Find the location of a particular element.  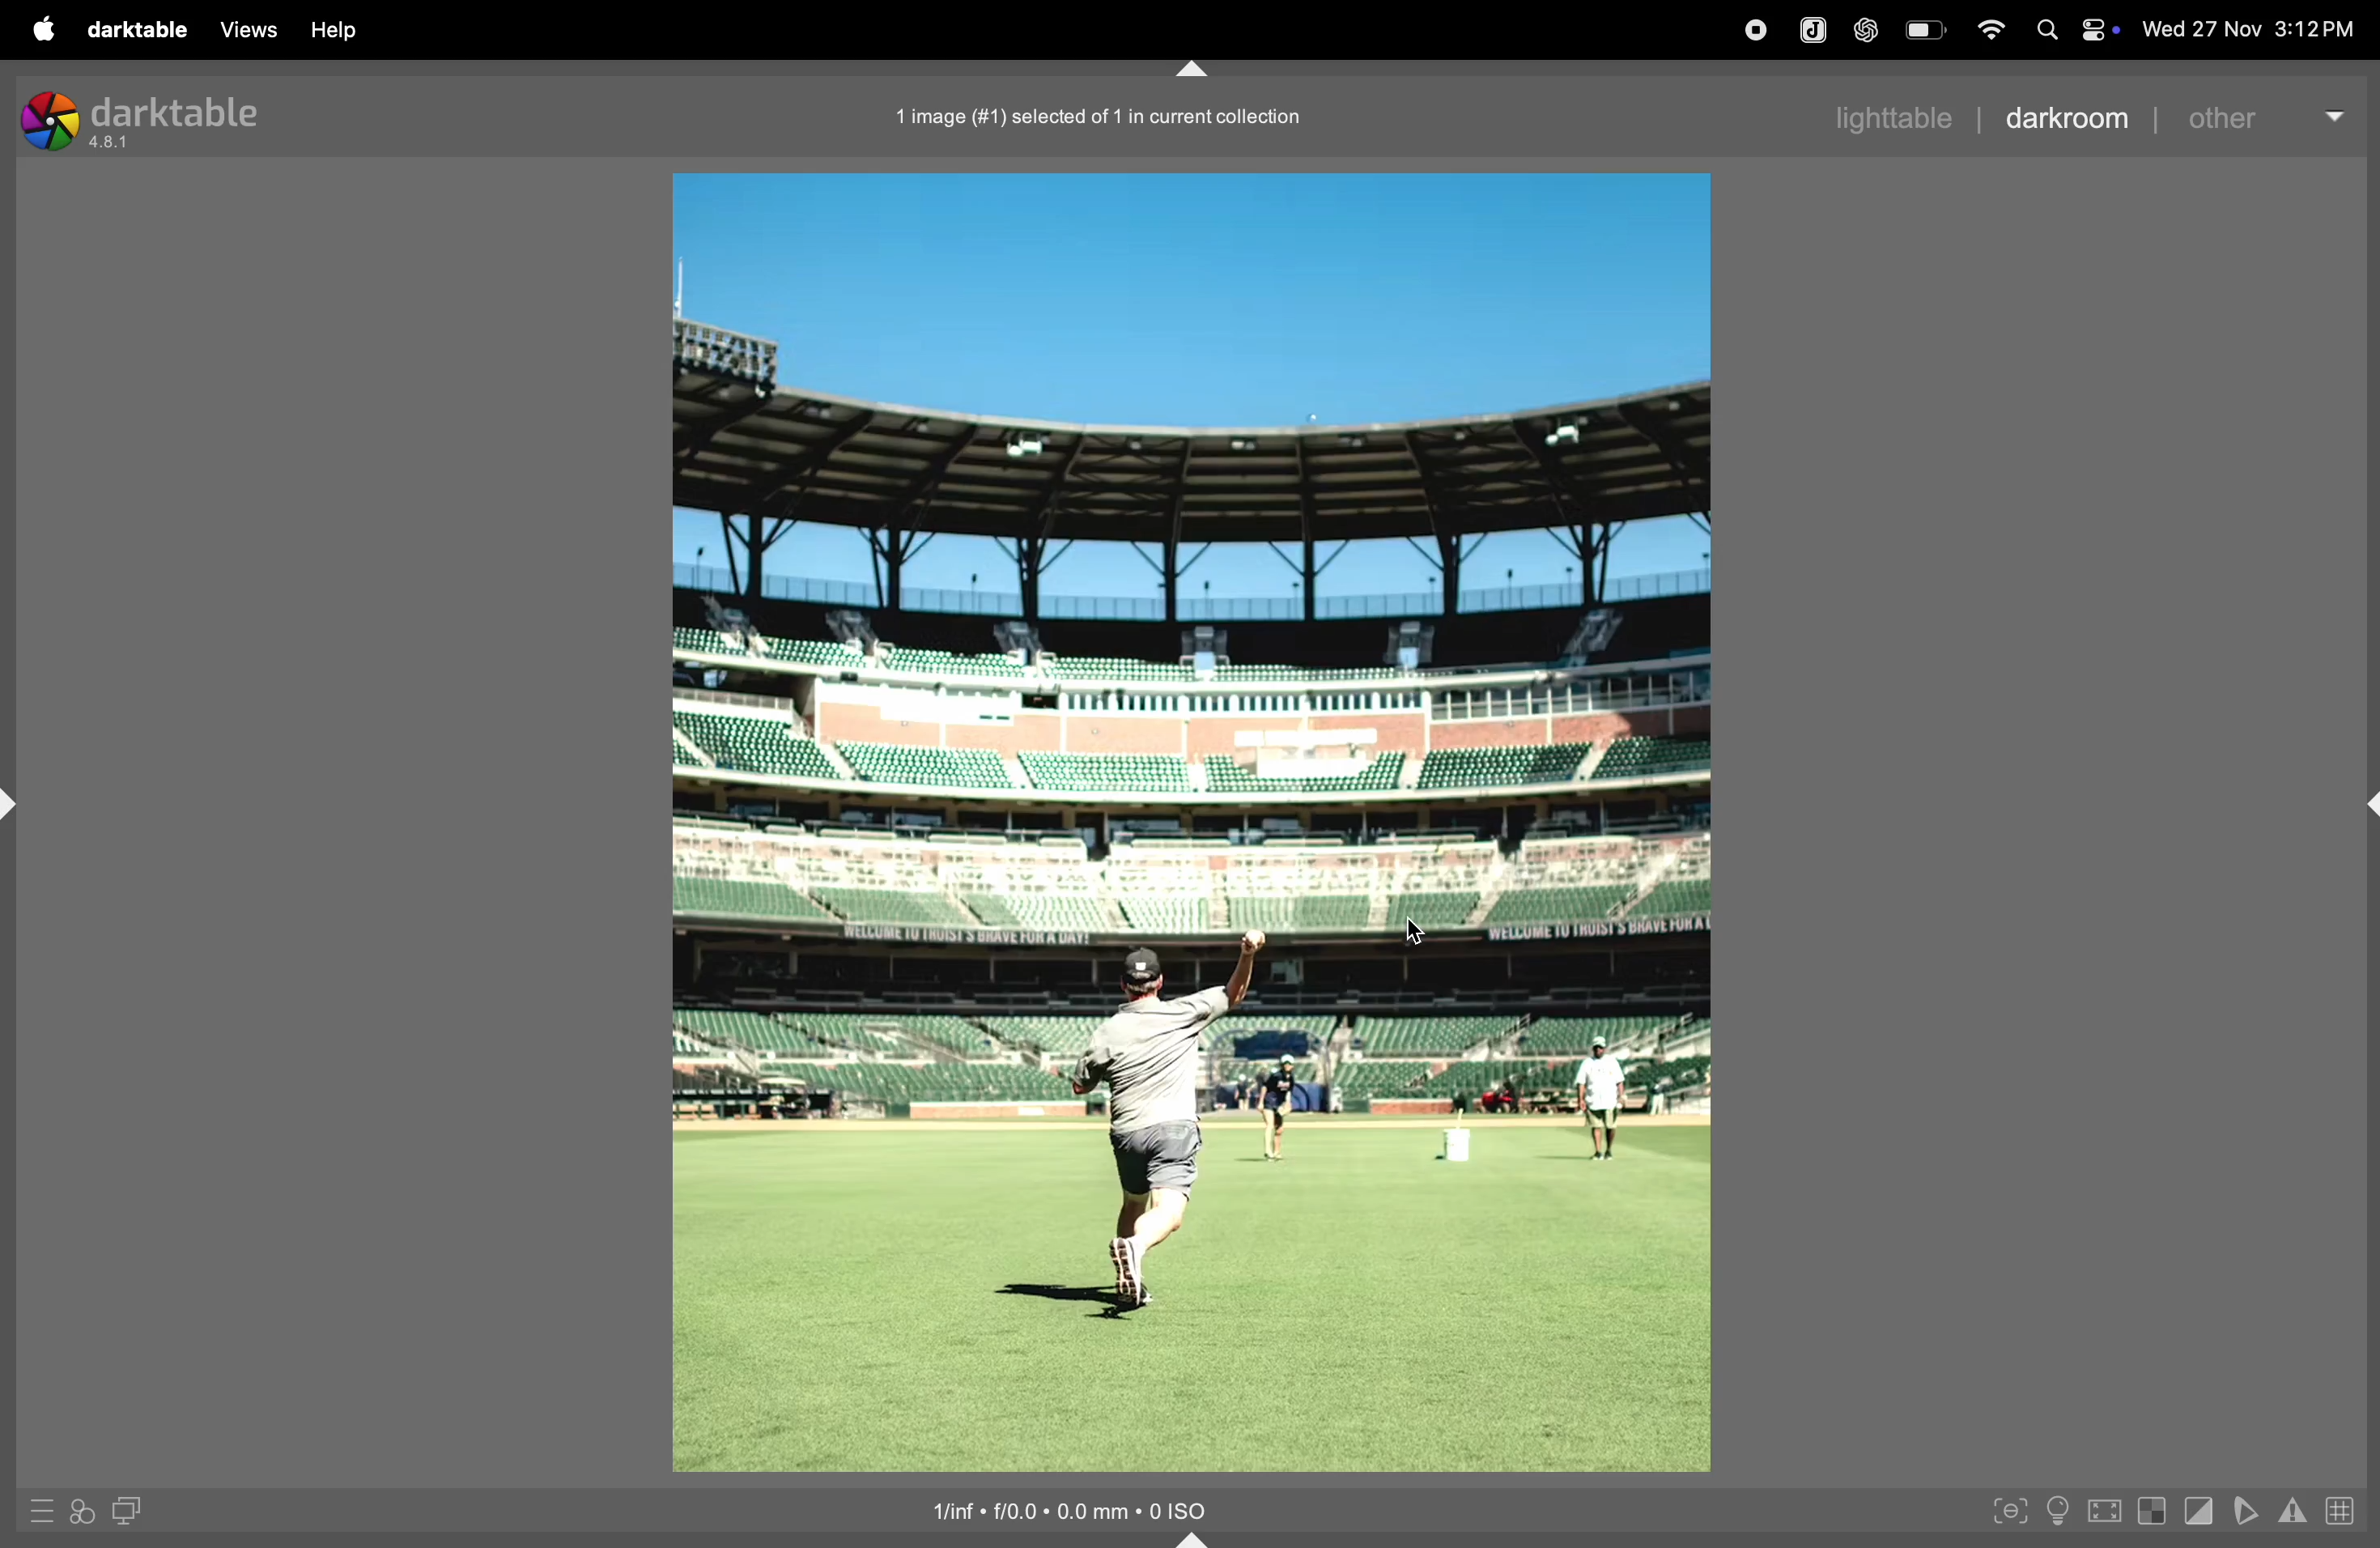

shift+ctrl+l is located at coordinates (16, 798).